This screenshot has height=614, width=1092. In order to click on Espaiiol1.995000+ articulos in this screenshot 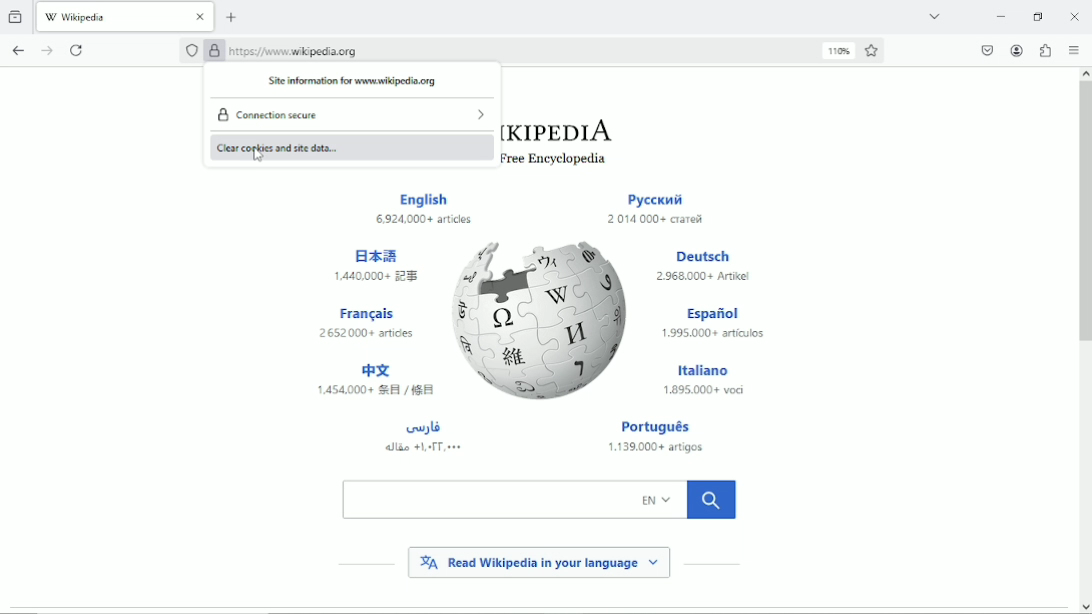, I will do `click(713, 324)`.